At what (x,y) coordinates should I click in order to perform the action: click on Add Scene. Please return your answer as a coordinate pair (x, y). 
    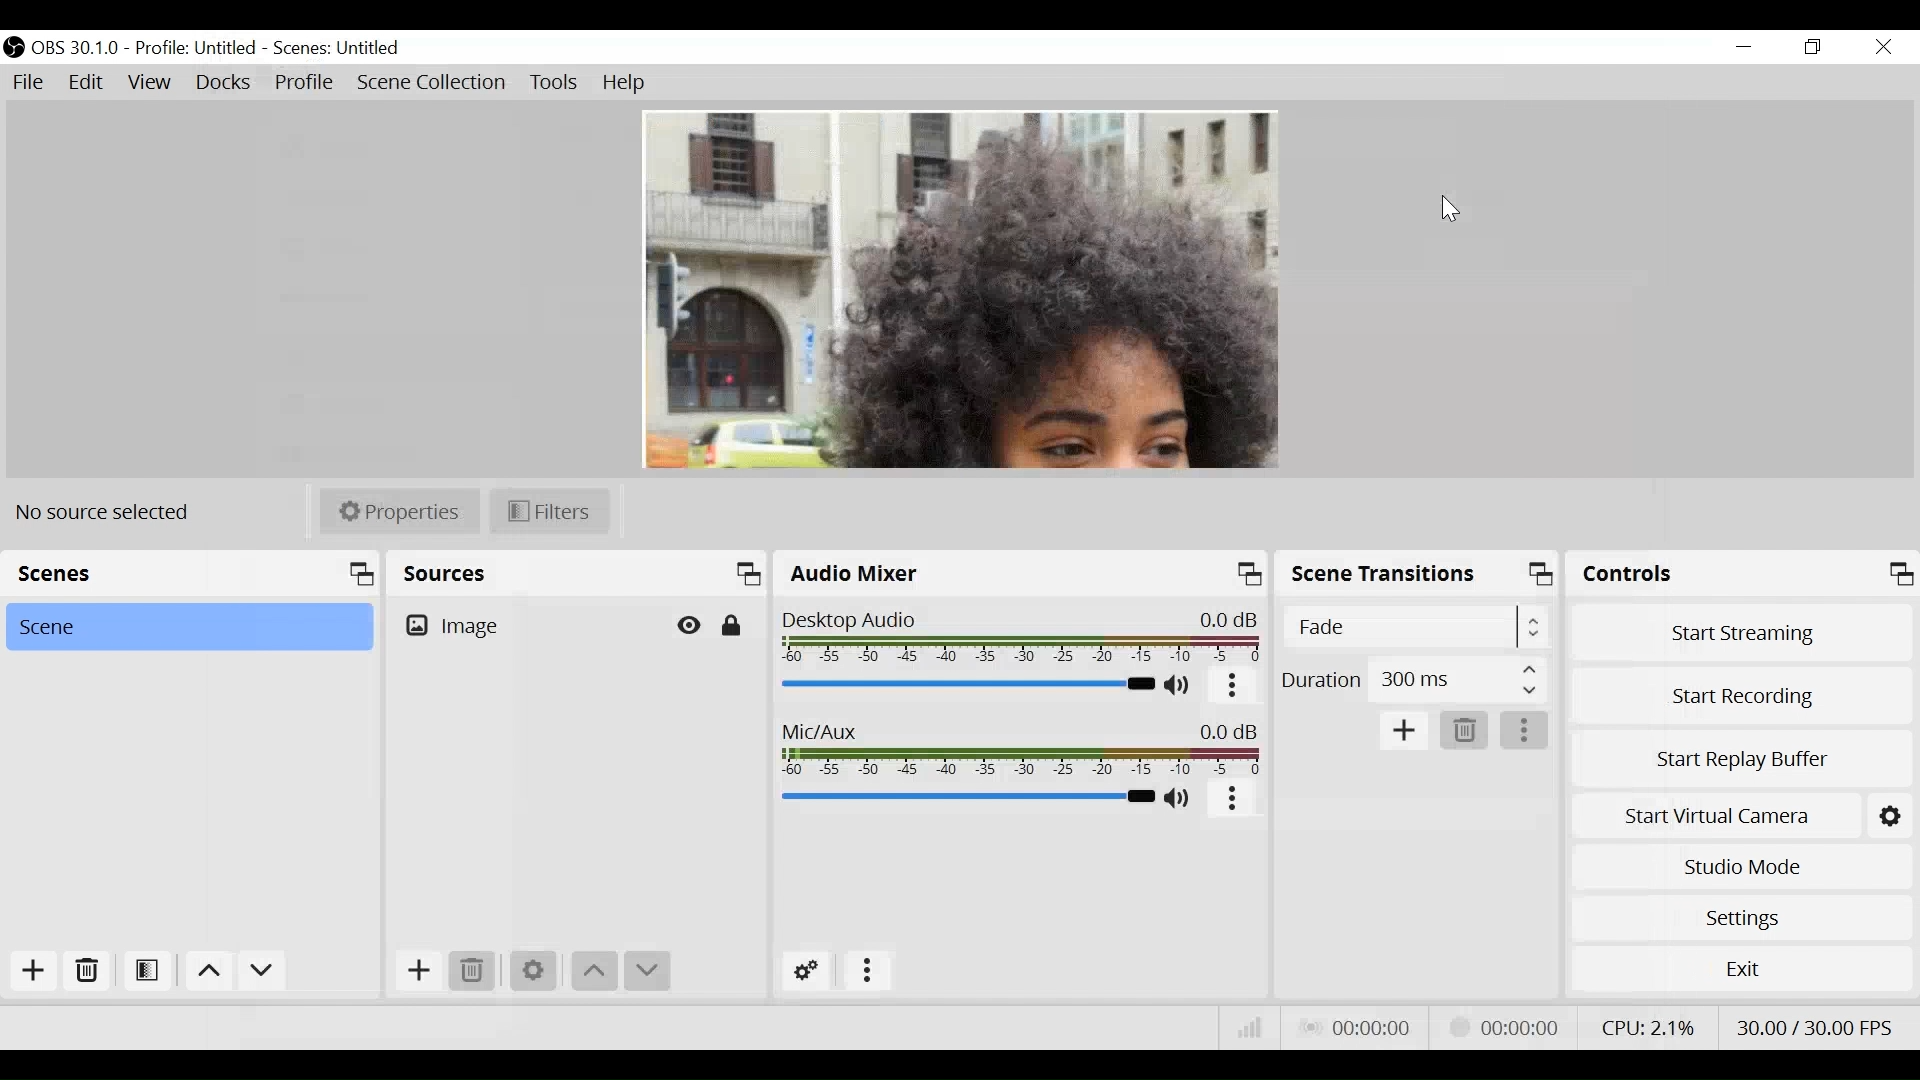
    Looking at the image, I should click on (39, 975).